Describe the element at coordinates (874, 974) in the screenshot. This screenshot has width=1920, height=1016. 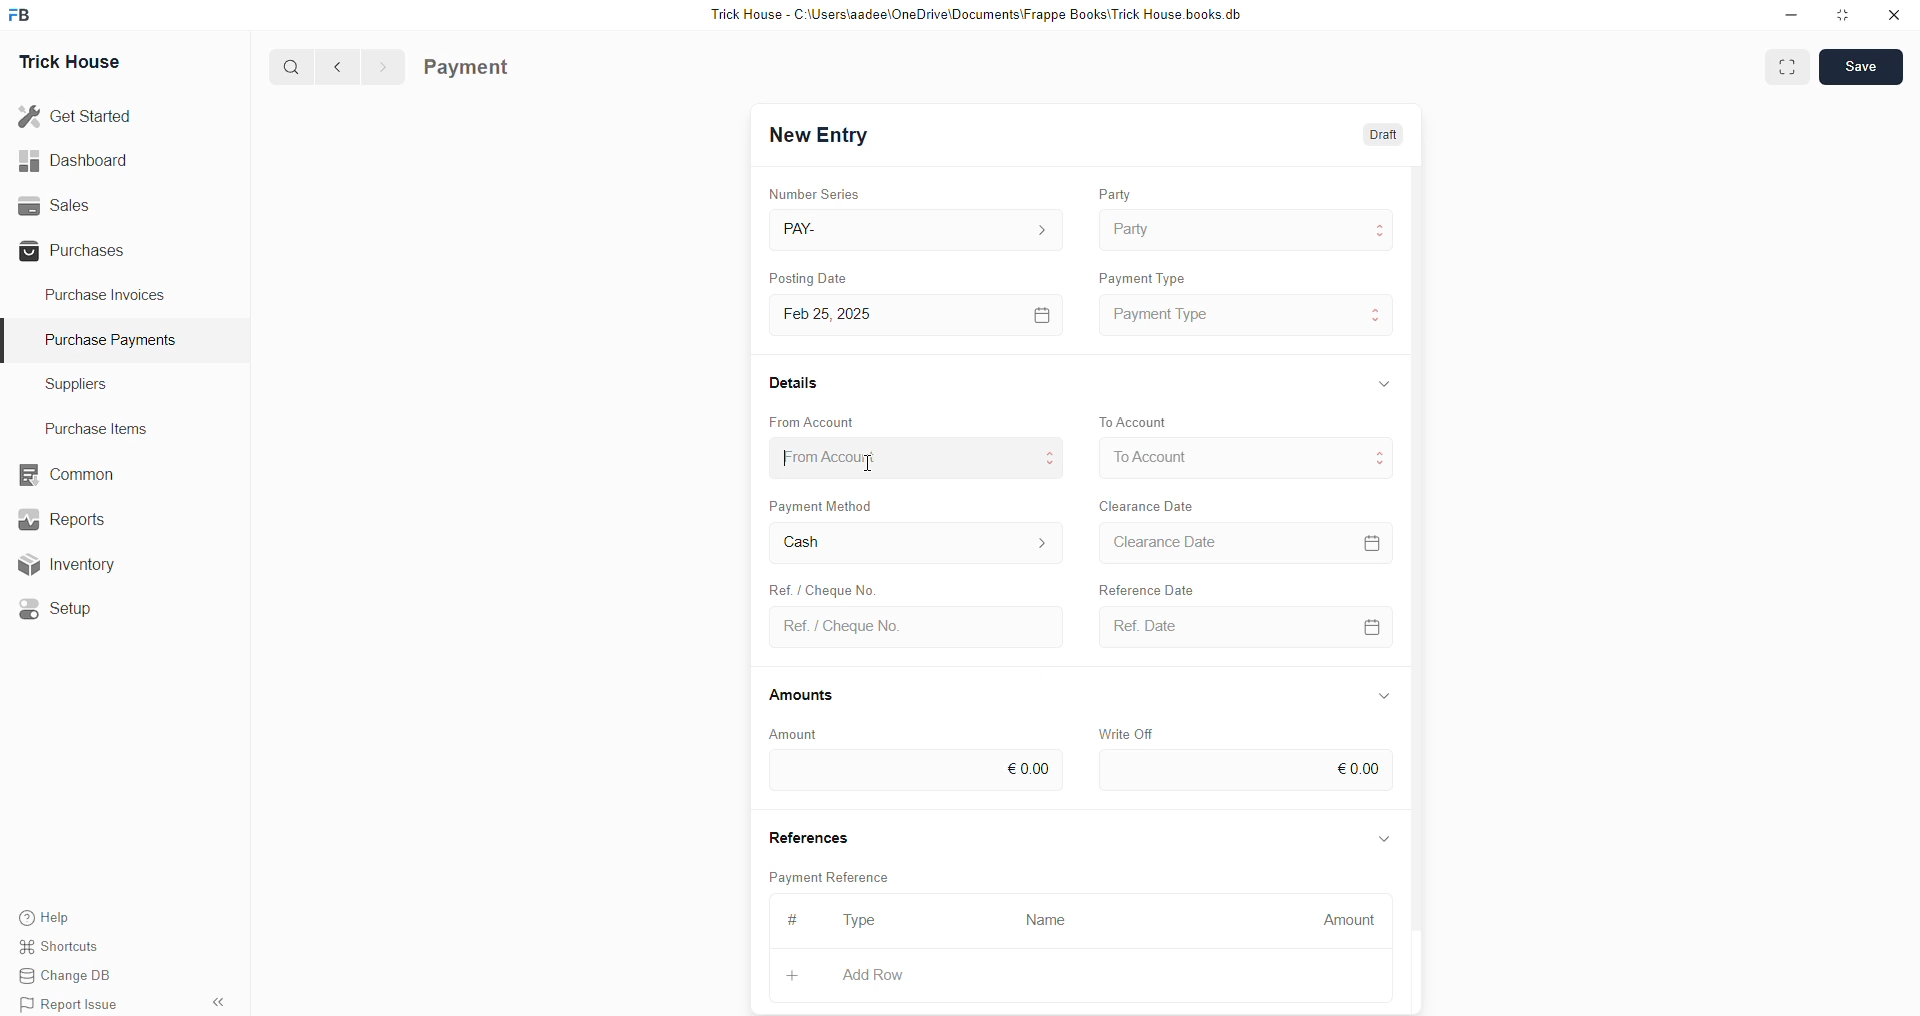
I see `Add Row` at that location.